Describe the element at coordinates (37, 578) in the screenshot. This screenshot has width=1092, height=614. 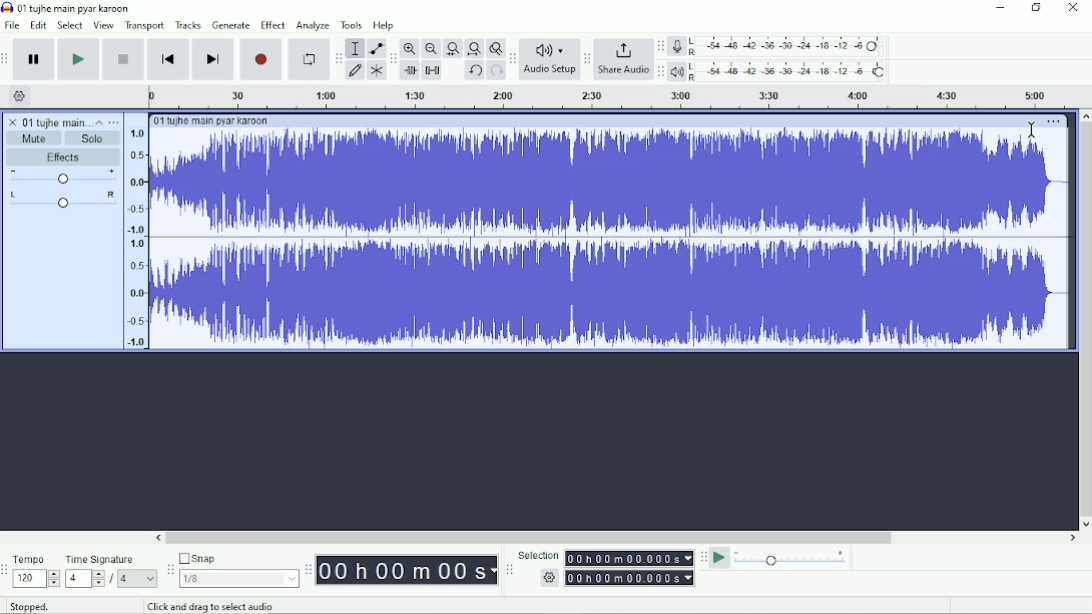
I see `120` at that location.